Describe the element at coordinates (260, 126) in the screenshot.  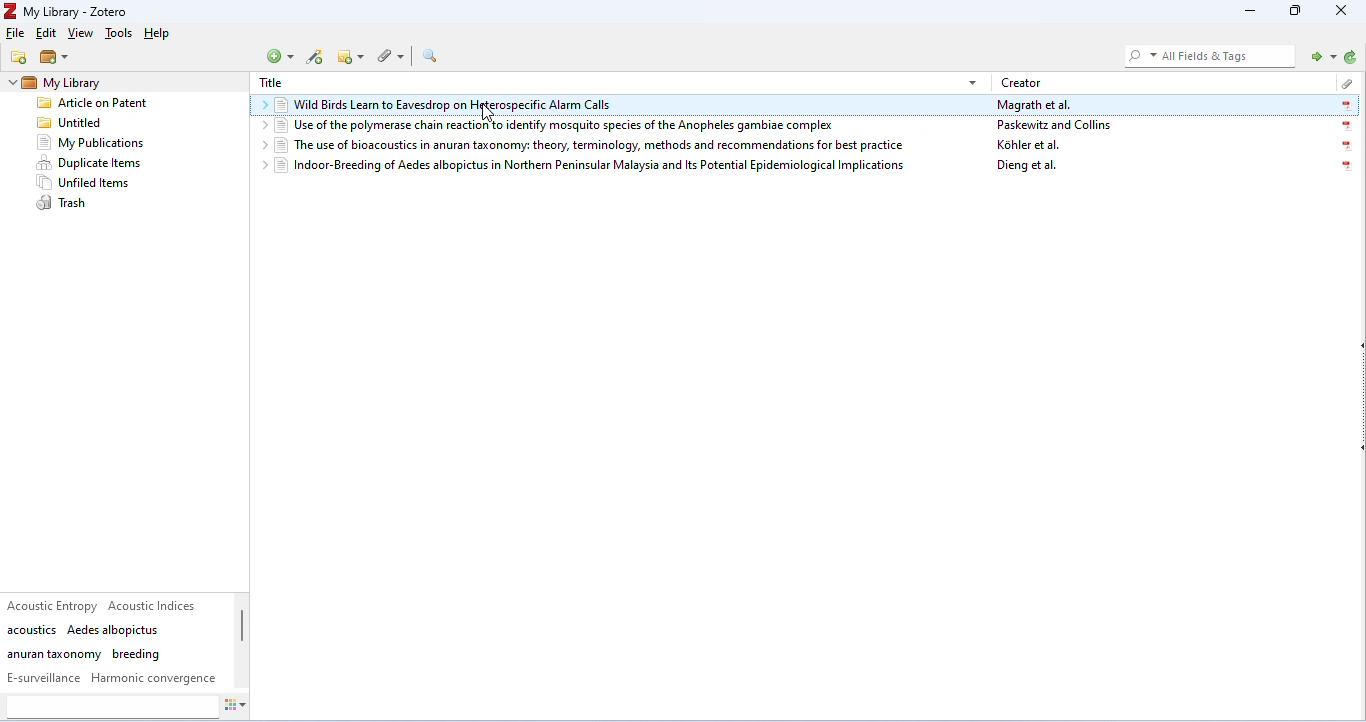
I see `drop down` at that location.